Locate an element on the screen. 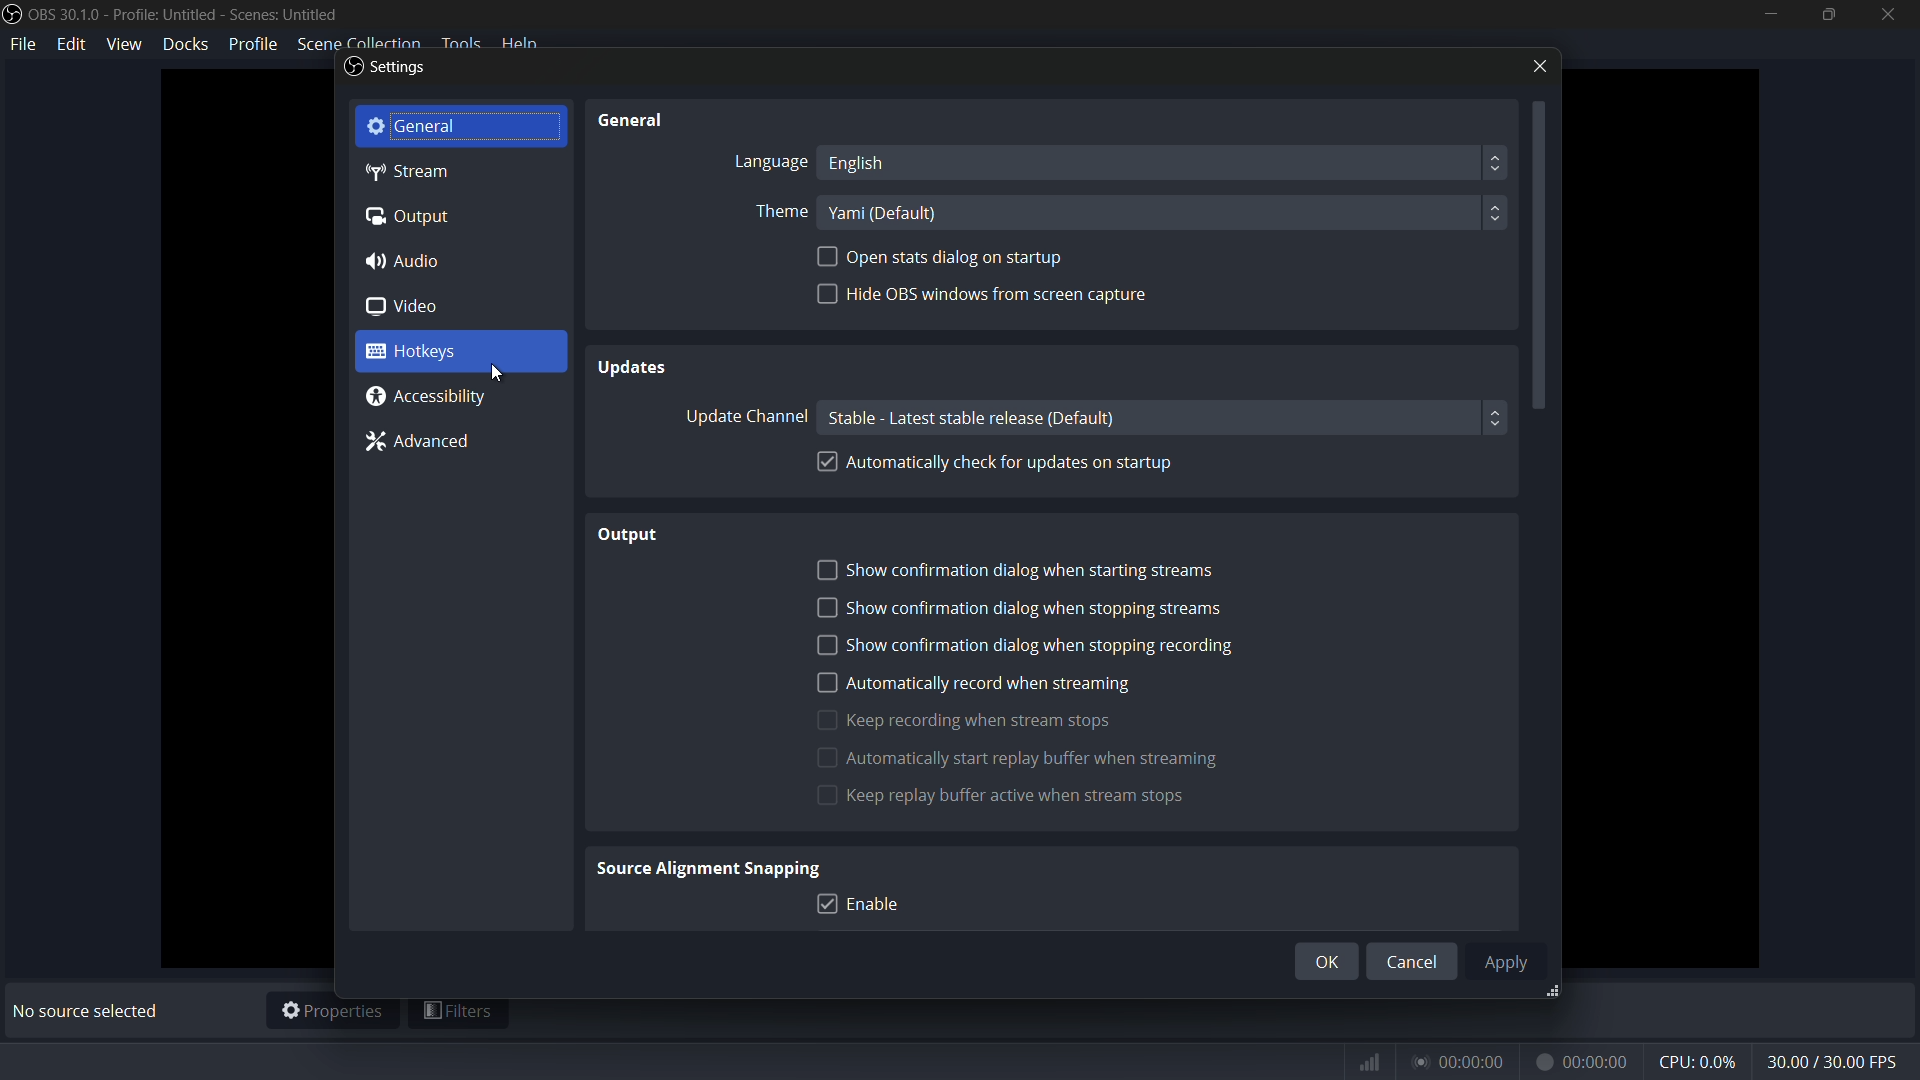 This screenshot has width=1920, height=1080. hide obs window from screen capture is located at coordinates (983, 295).